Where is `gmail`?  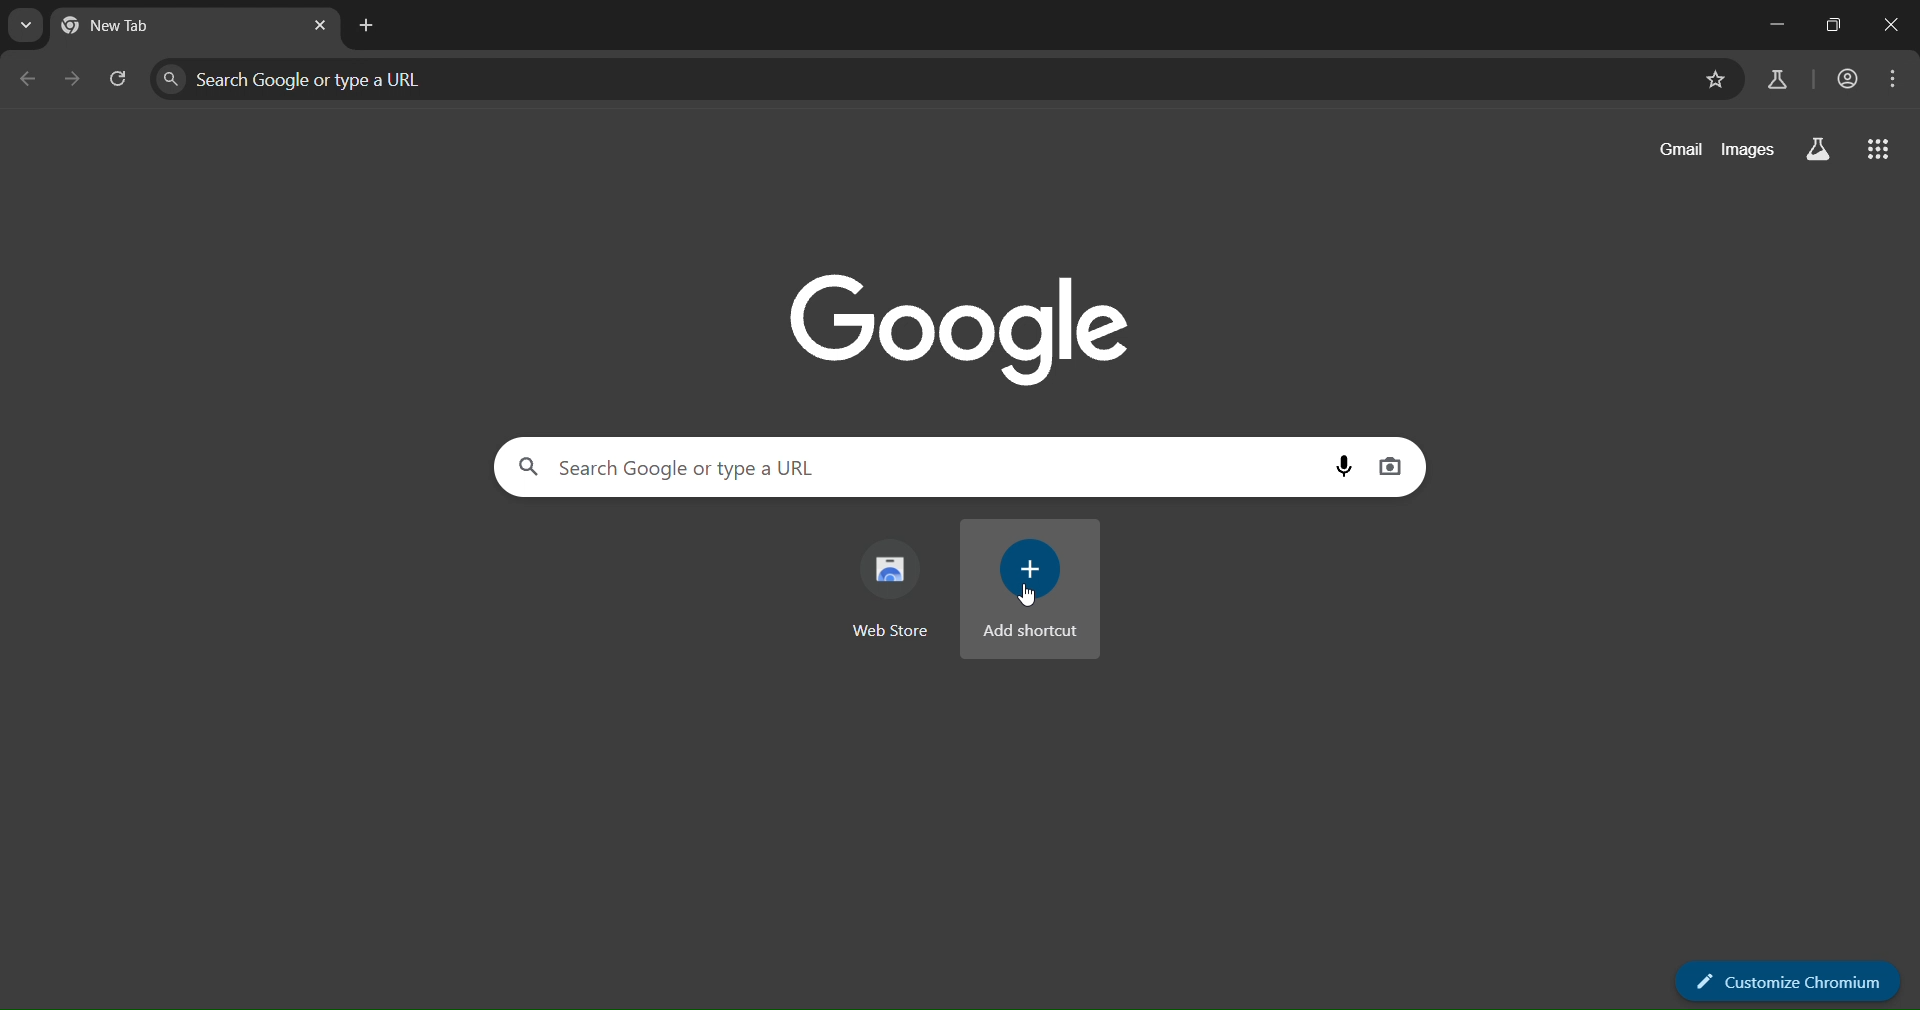 gmail is located at coordinates (1682, 149).